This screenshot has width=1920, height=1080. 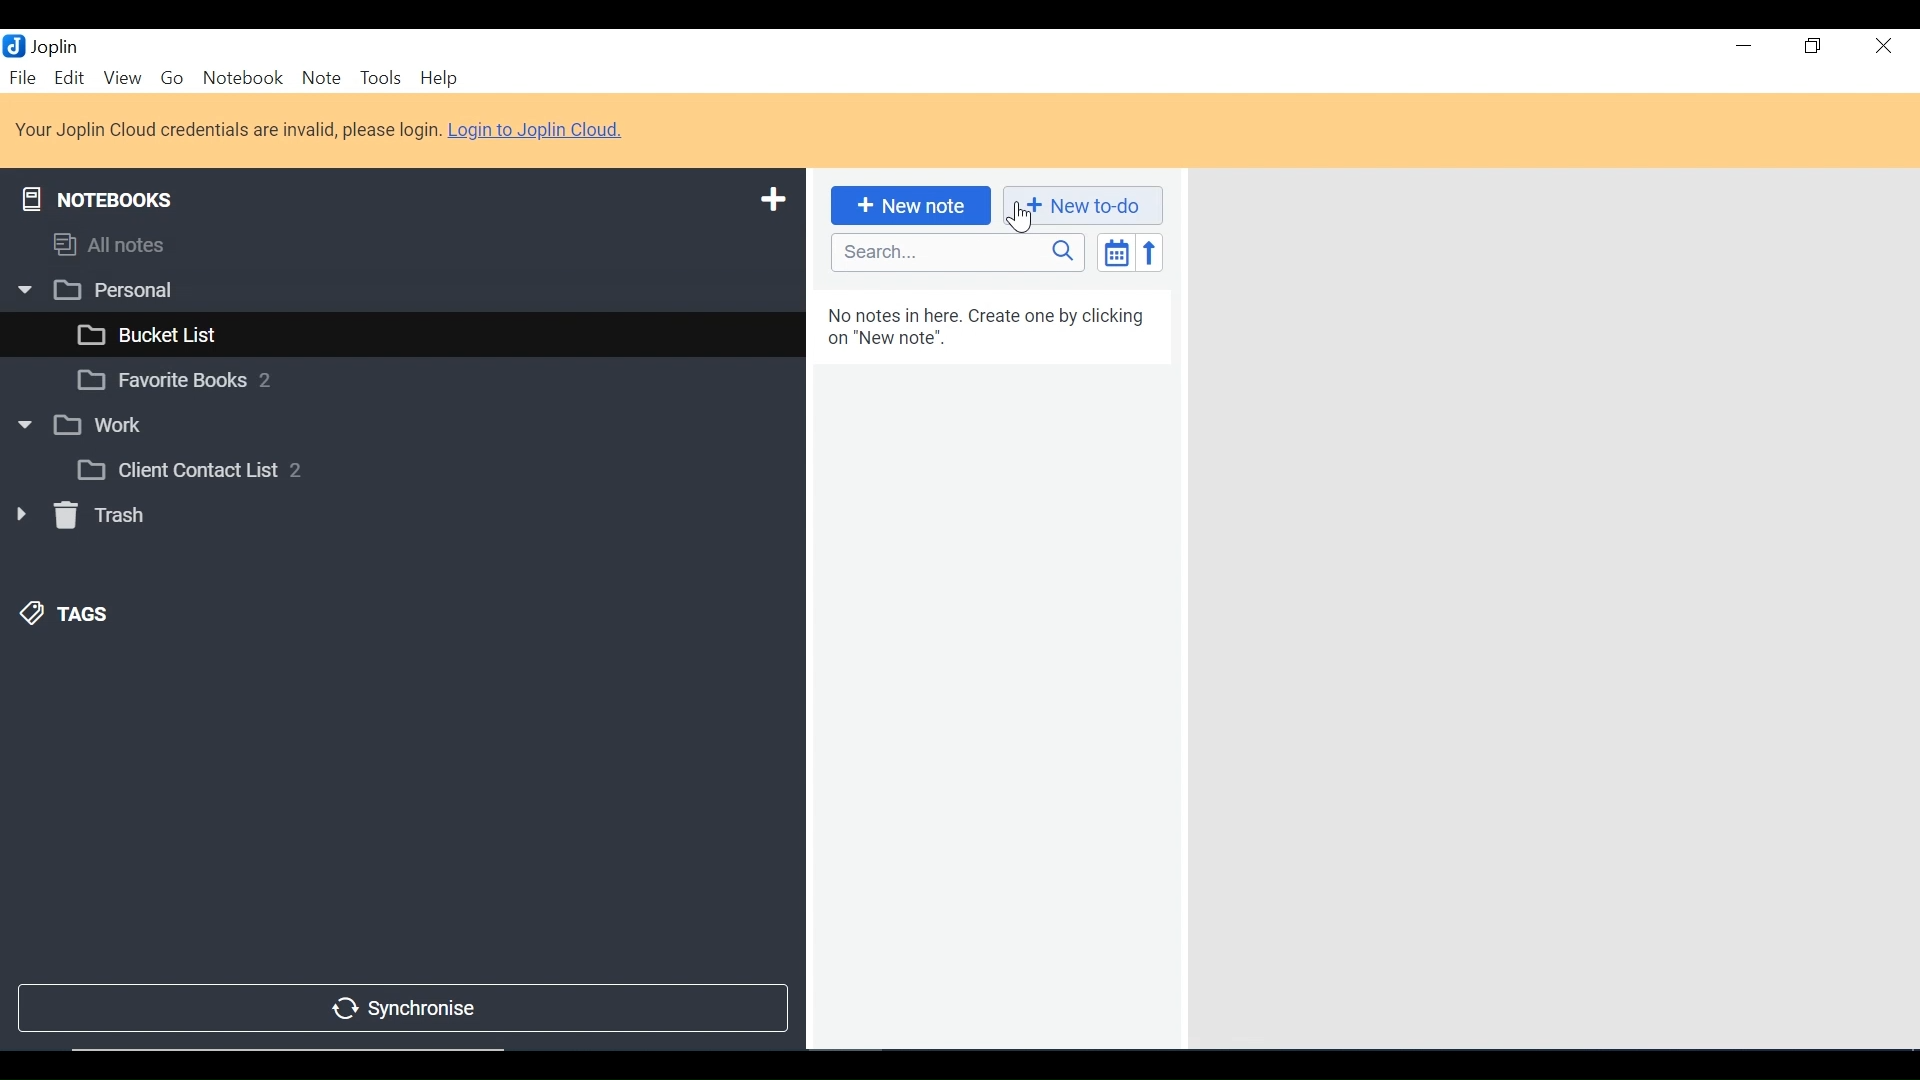 What do you see at coordinates (122, 79) in the screenshot?
I see `View` at bounding box center [122, 79].